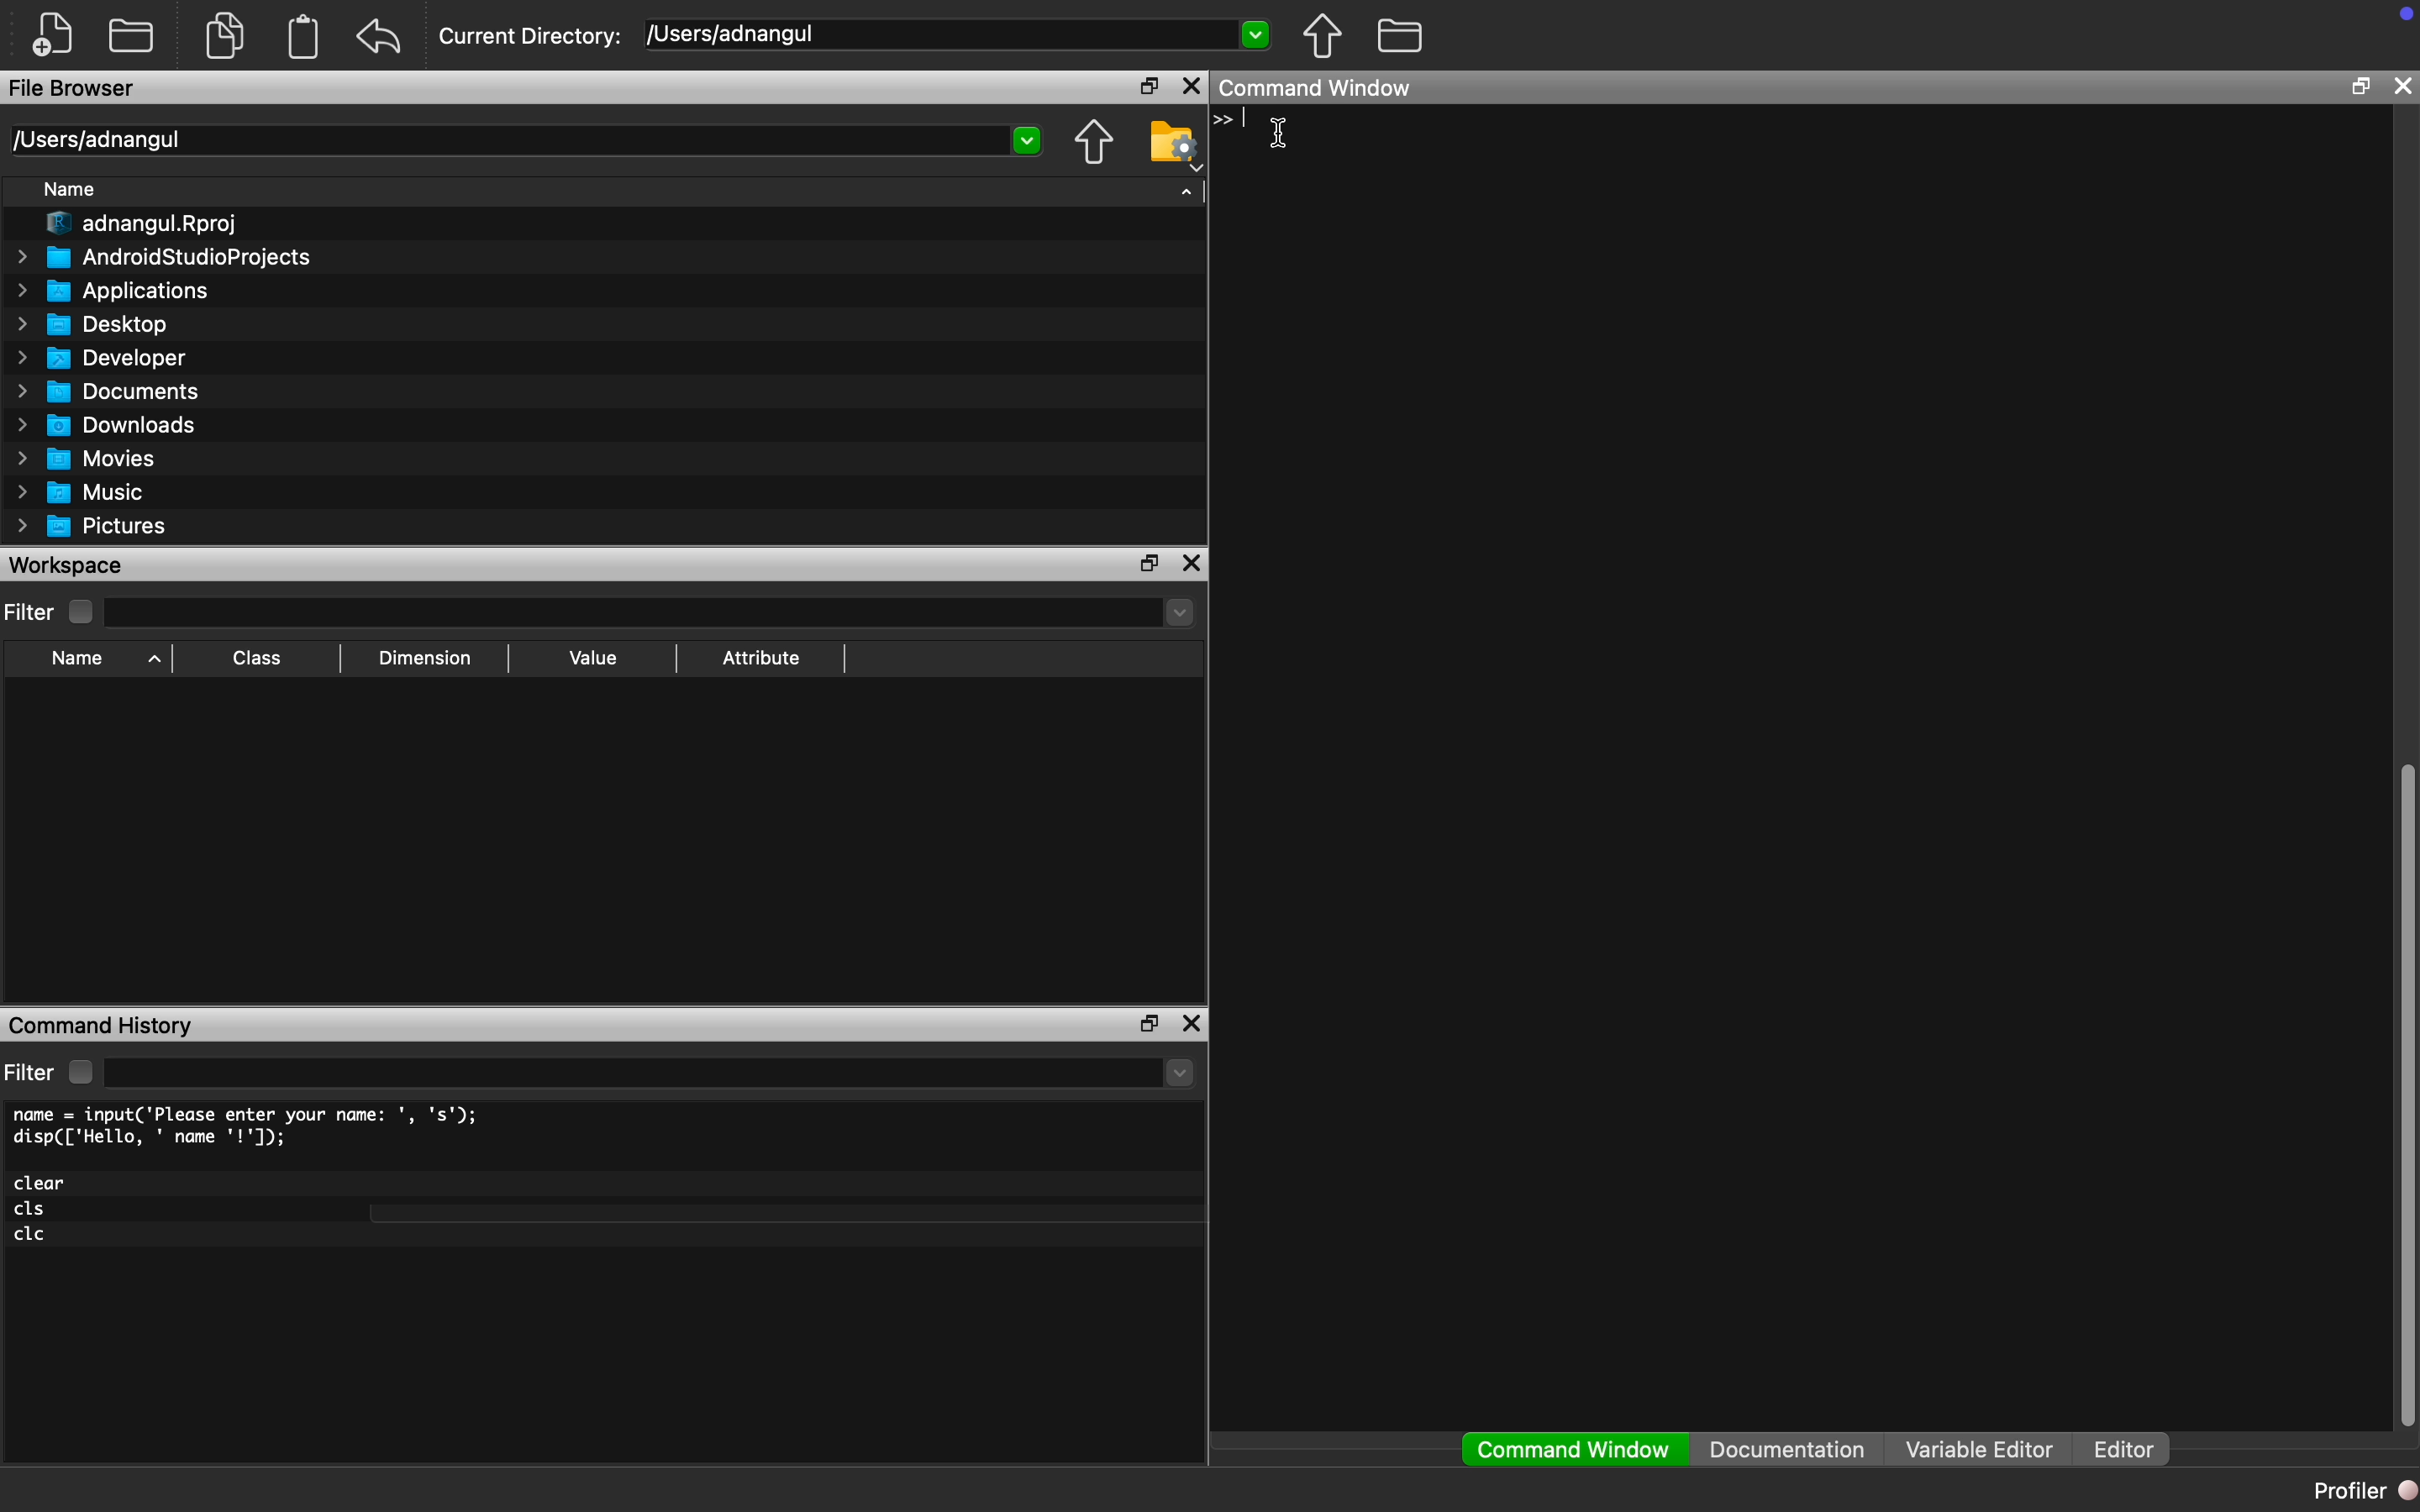 The height and width of the screenshot is (1512, 2420). What do you see at coordinates (1315, 88) in the screenshot?
I see `Command Window` at bounding box center [1315, 88].